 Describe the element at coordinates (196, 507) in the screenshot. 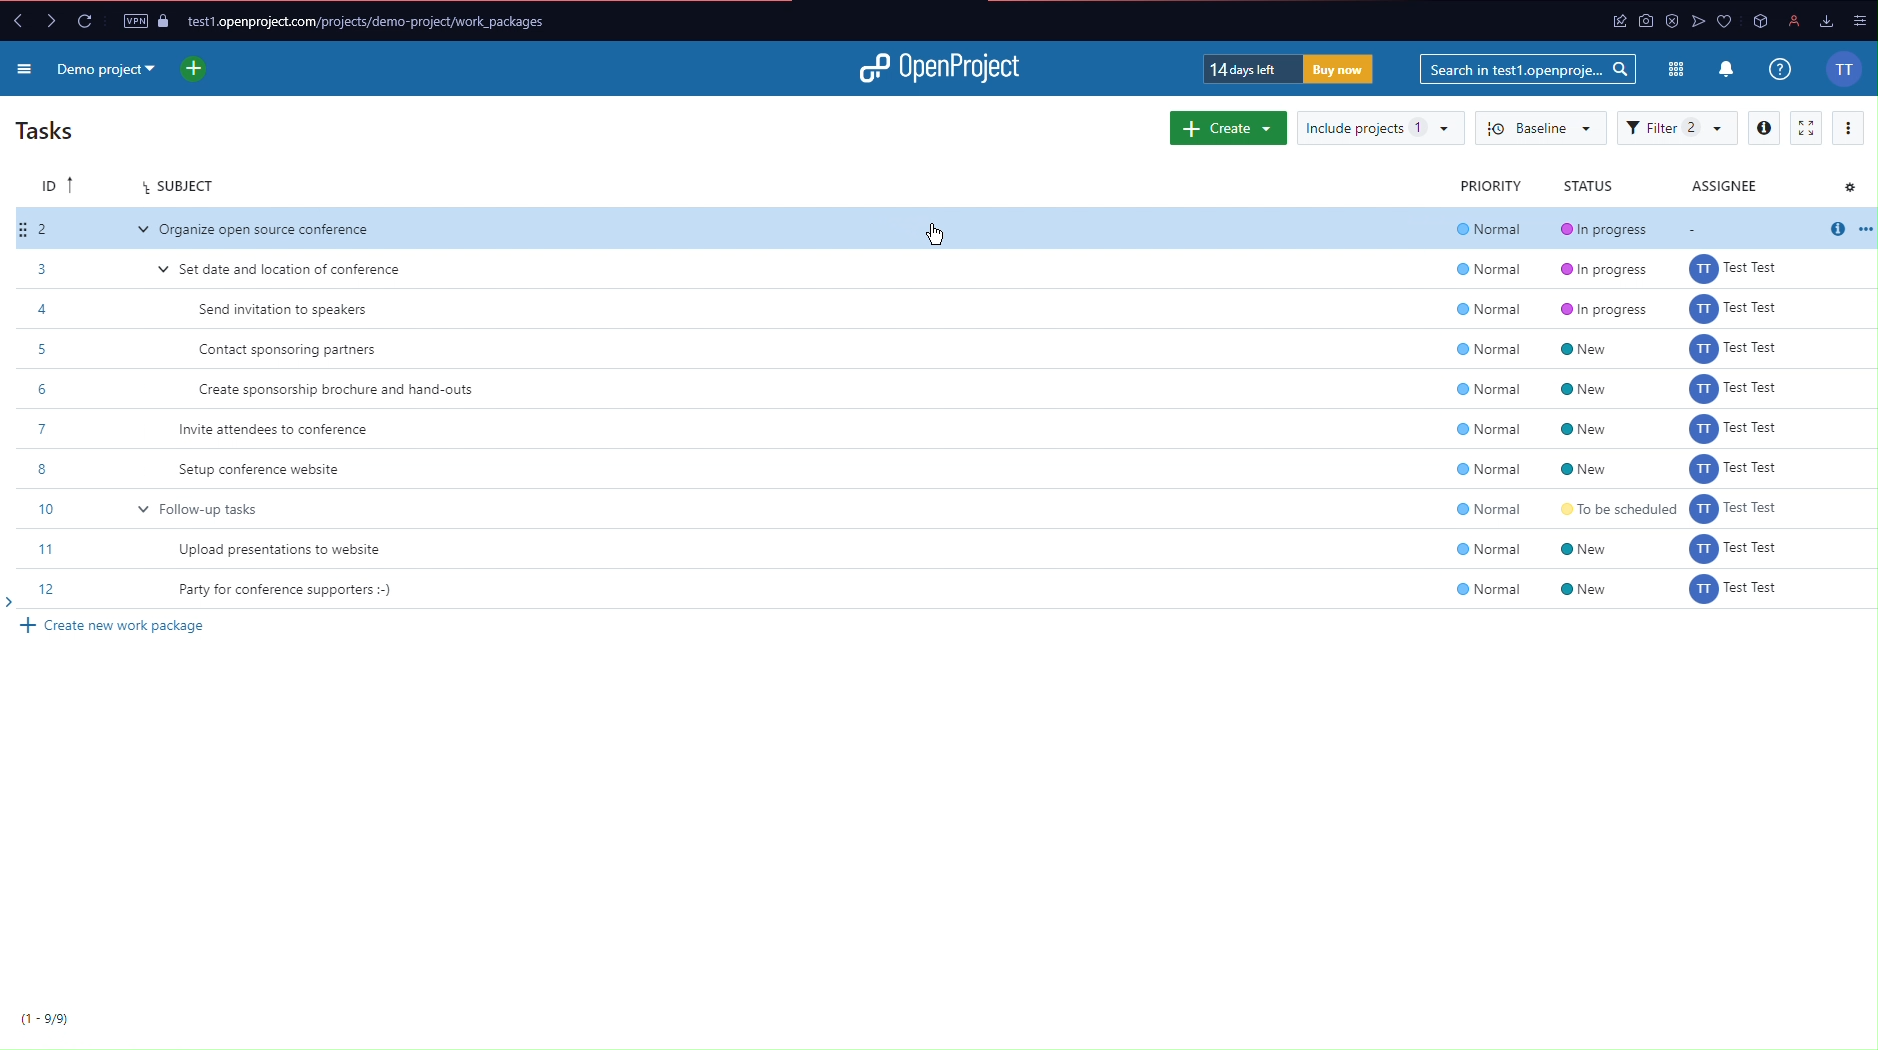

I see `v Follow-up tasks` at that location.